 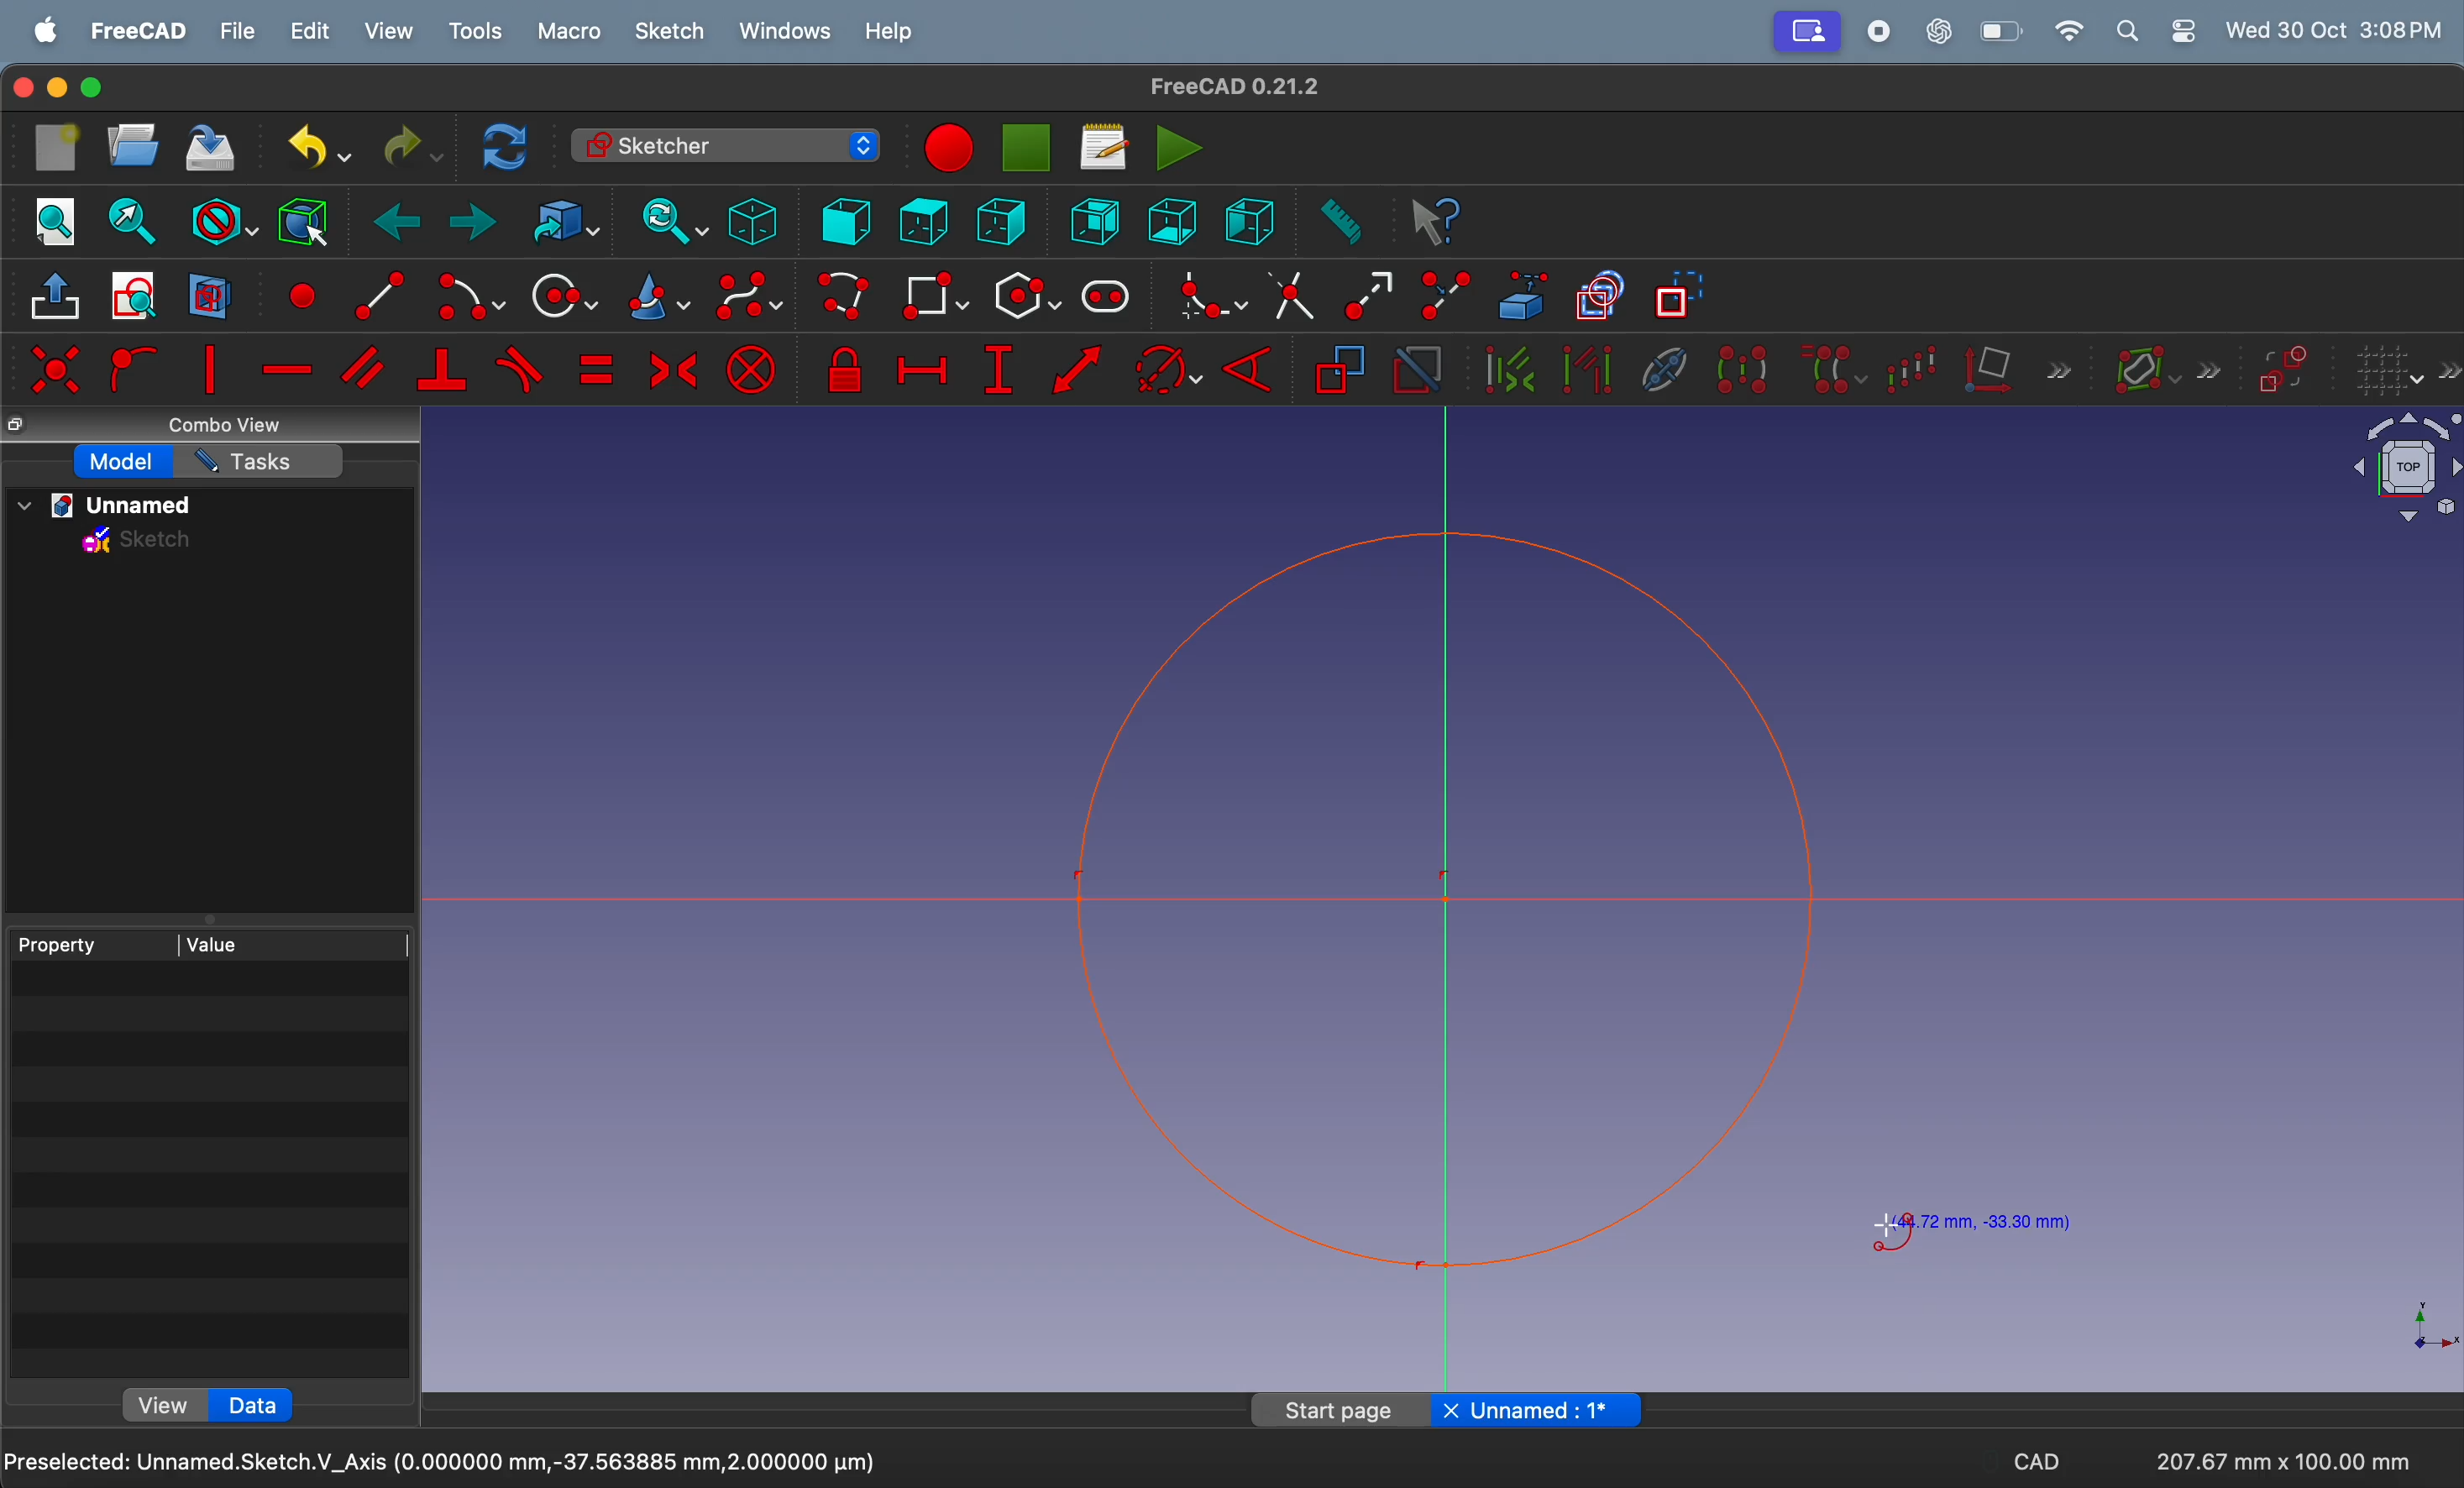 I want to click on open new document, so click(x=133, y=145).